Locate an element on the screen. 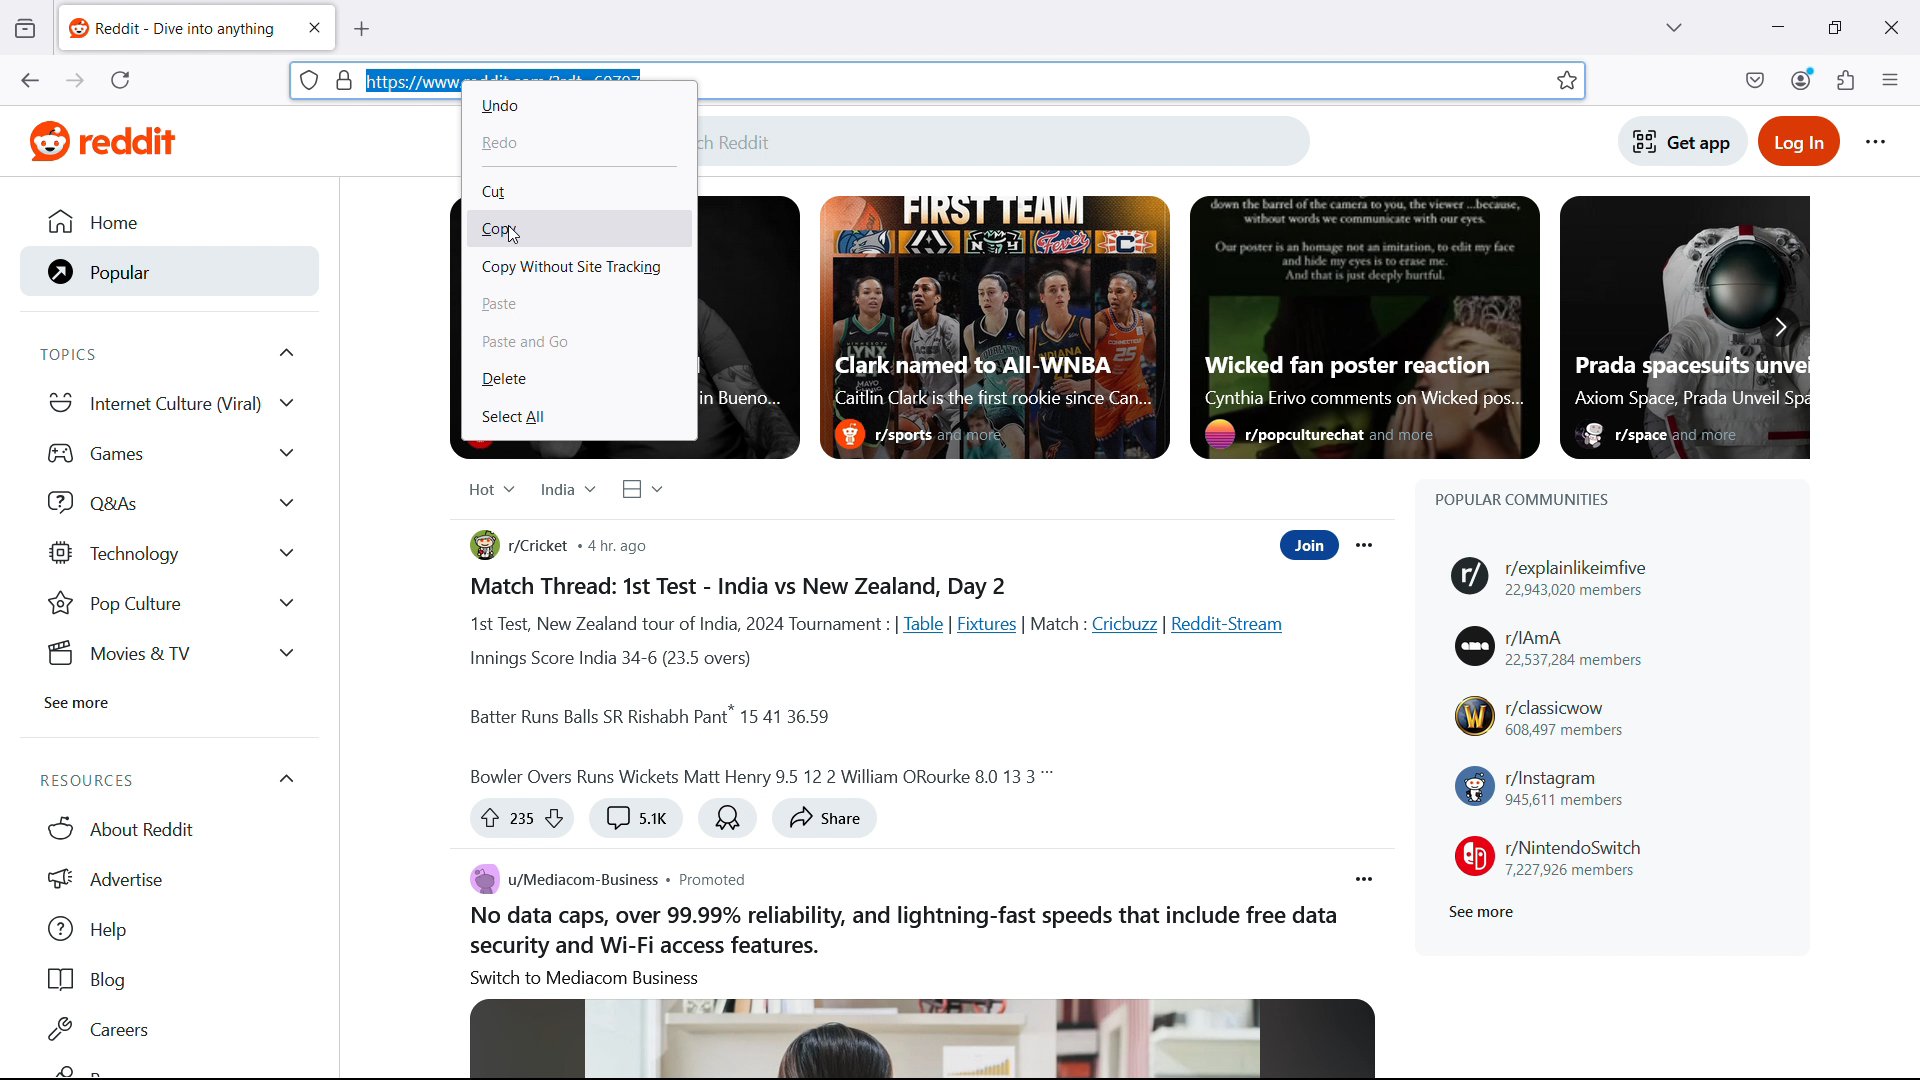 This screenshot has height=1080, width=1920. Internet culture viral is located at coordinates (171, 401).